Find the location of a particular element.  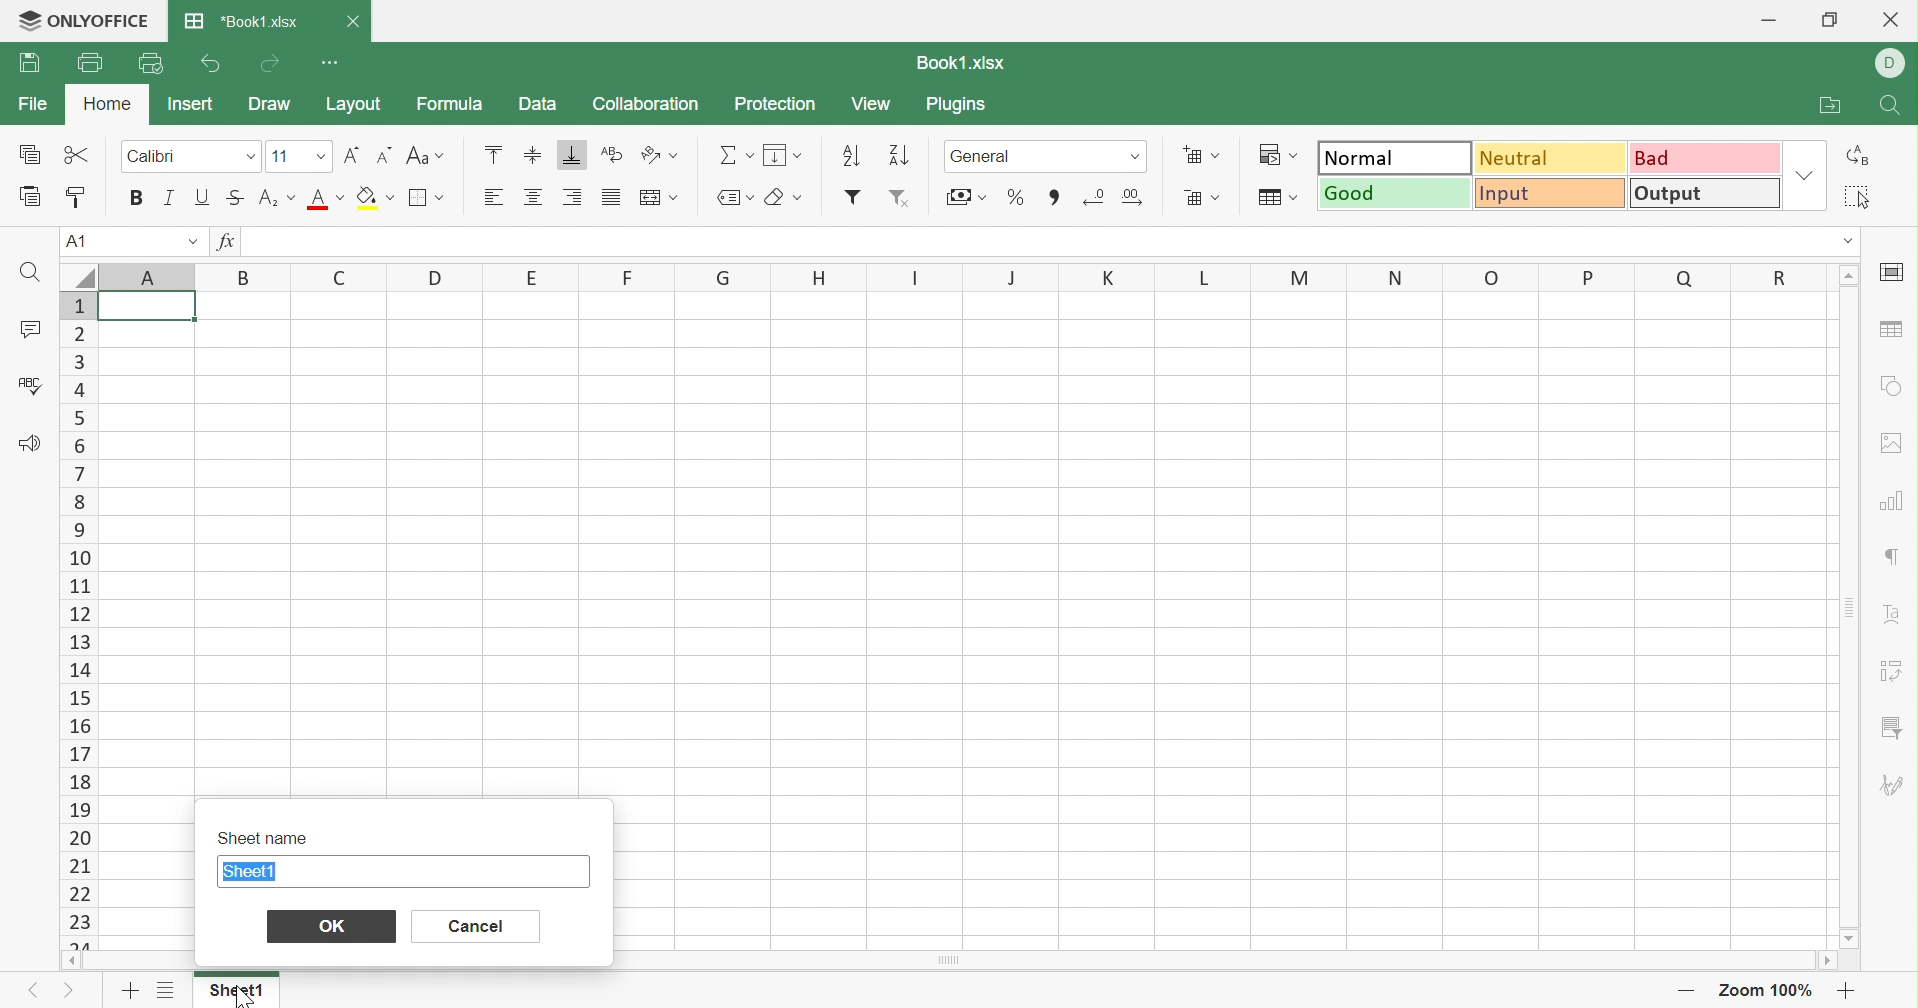

Align Top is located at coordinates (493, 152).